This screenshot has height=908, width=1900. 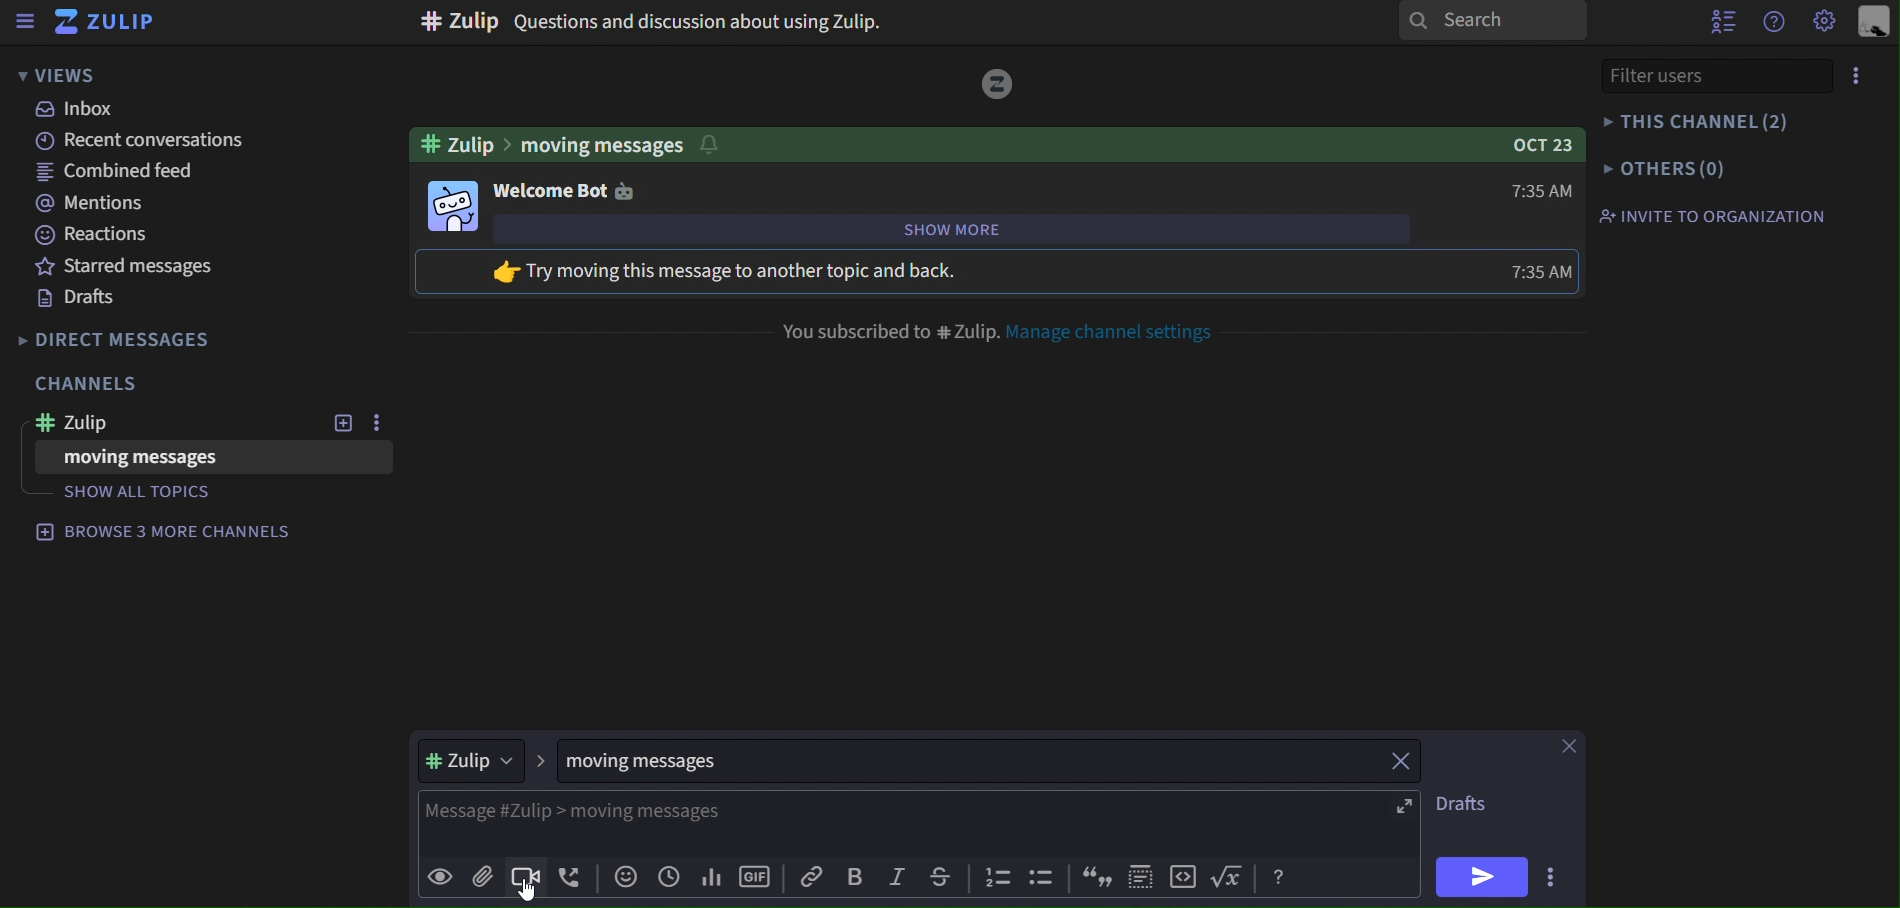 What do you see at coordinates (1098, 877) in the screenshot?
I see `icon` at bounding box center [1098, 877].